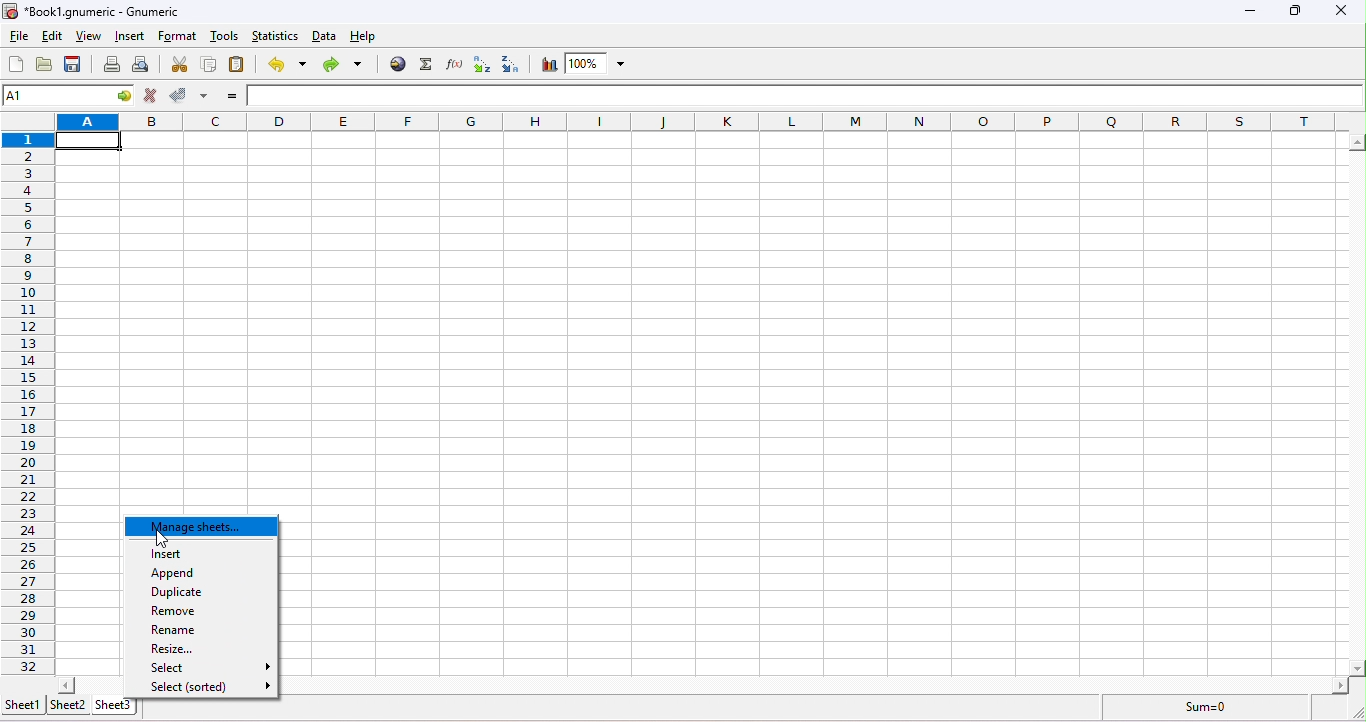 The image size is (1366, 722). Describe the element at coordinates (365, 32) in the screenshot. I see `help` at that location.